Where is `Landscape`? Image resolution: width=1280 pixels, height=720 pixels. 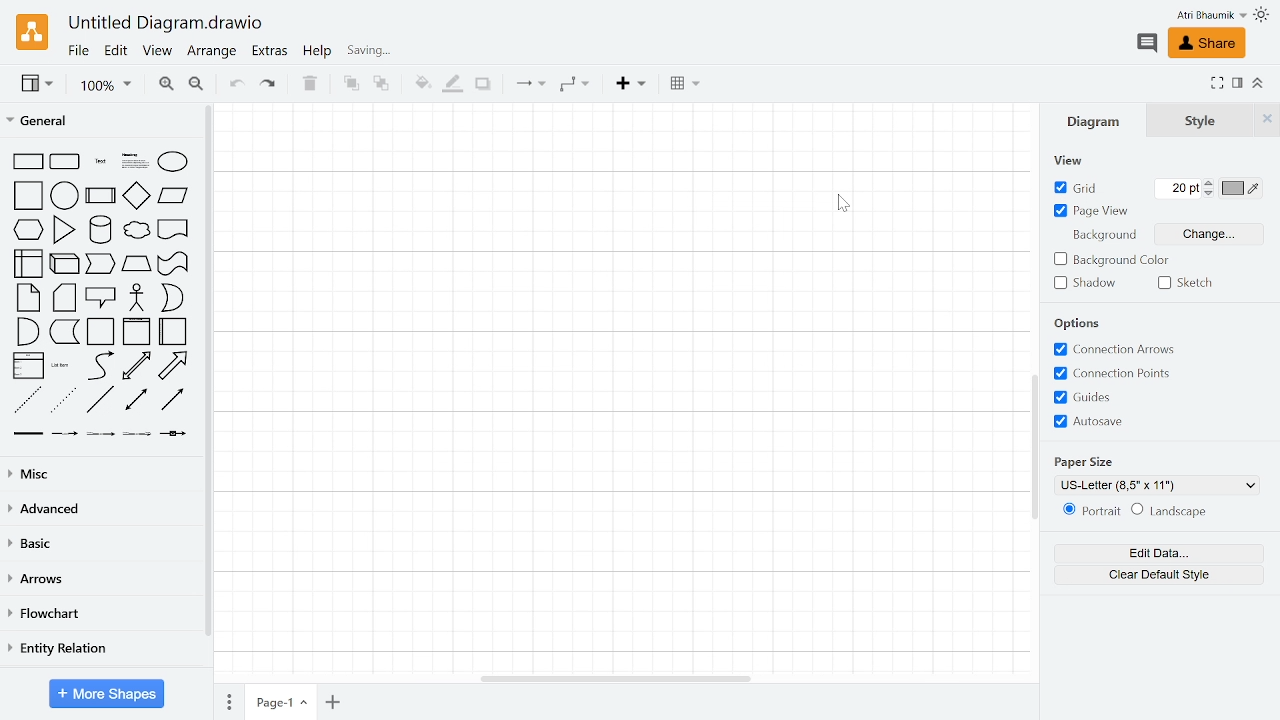
Landscape is located at coordinates (1171, 511).